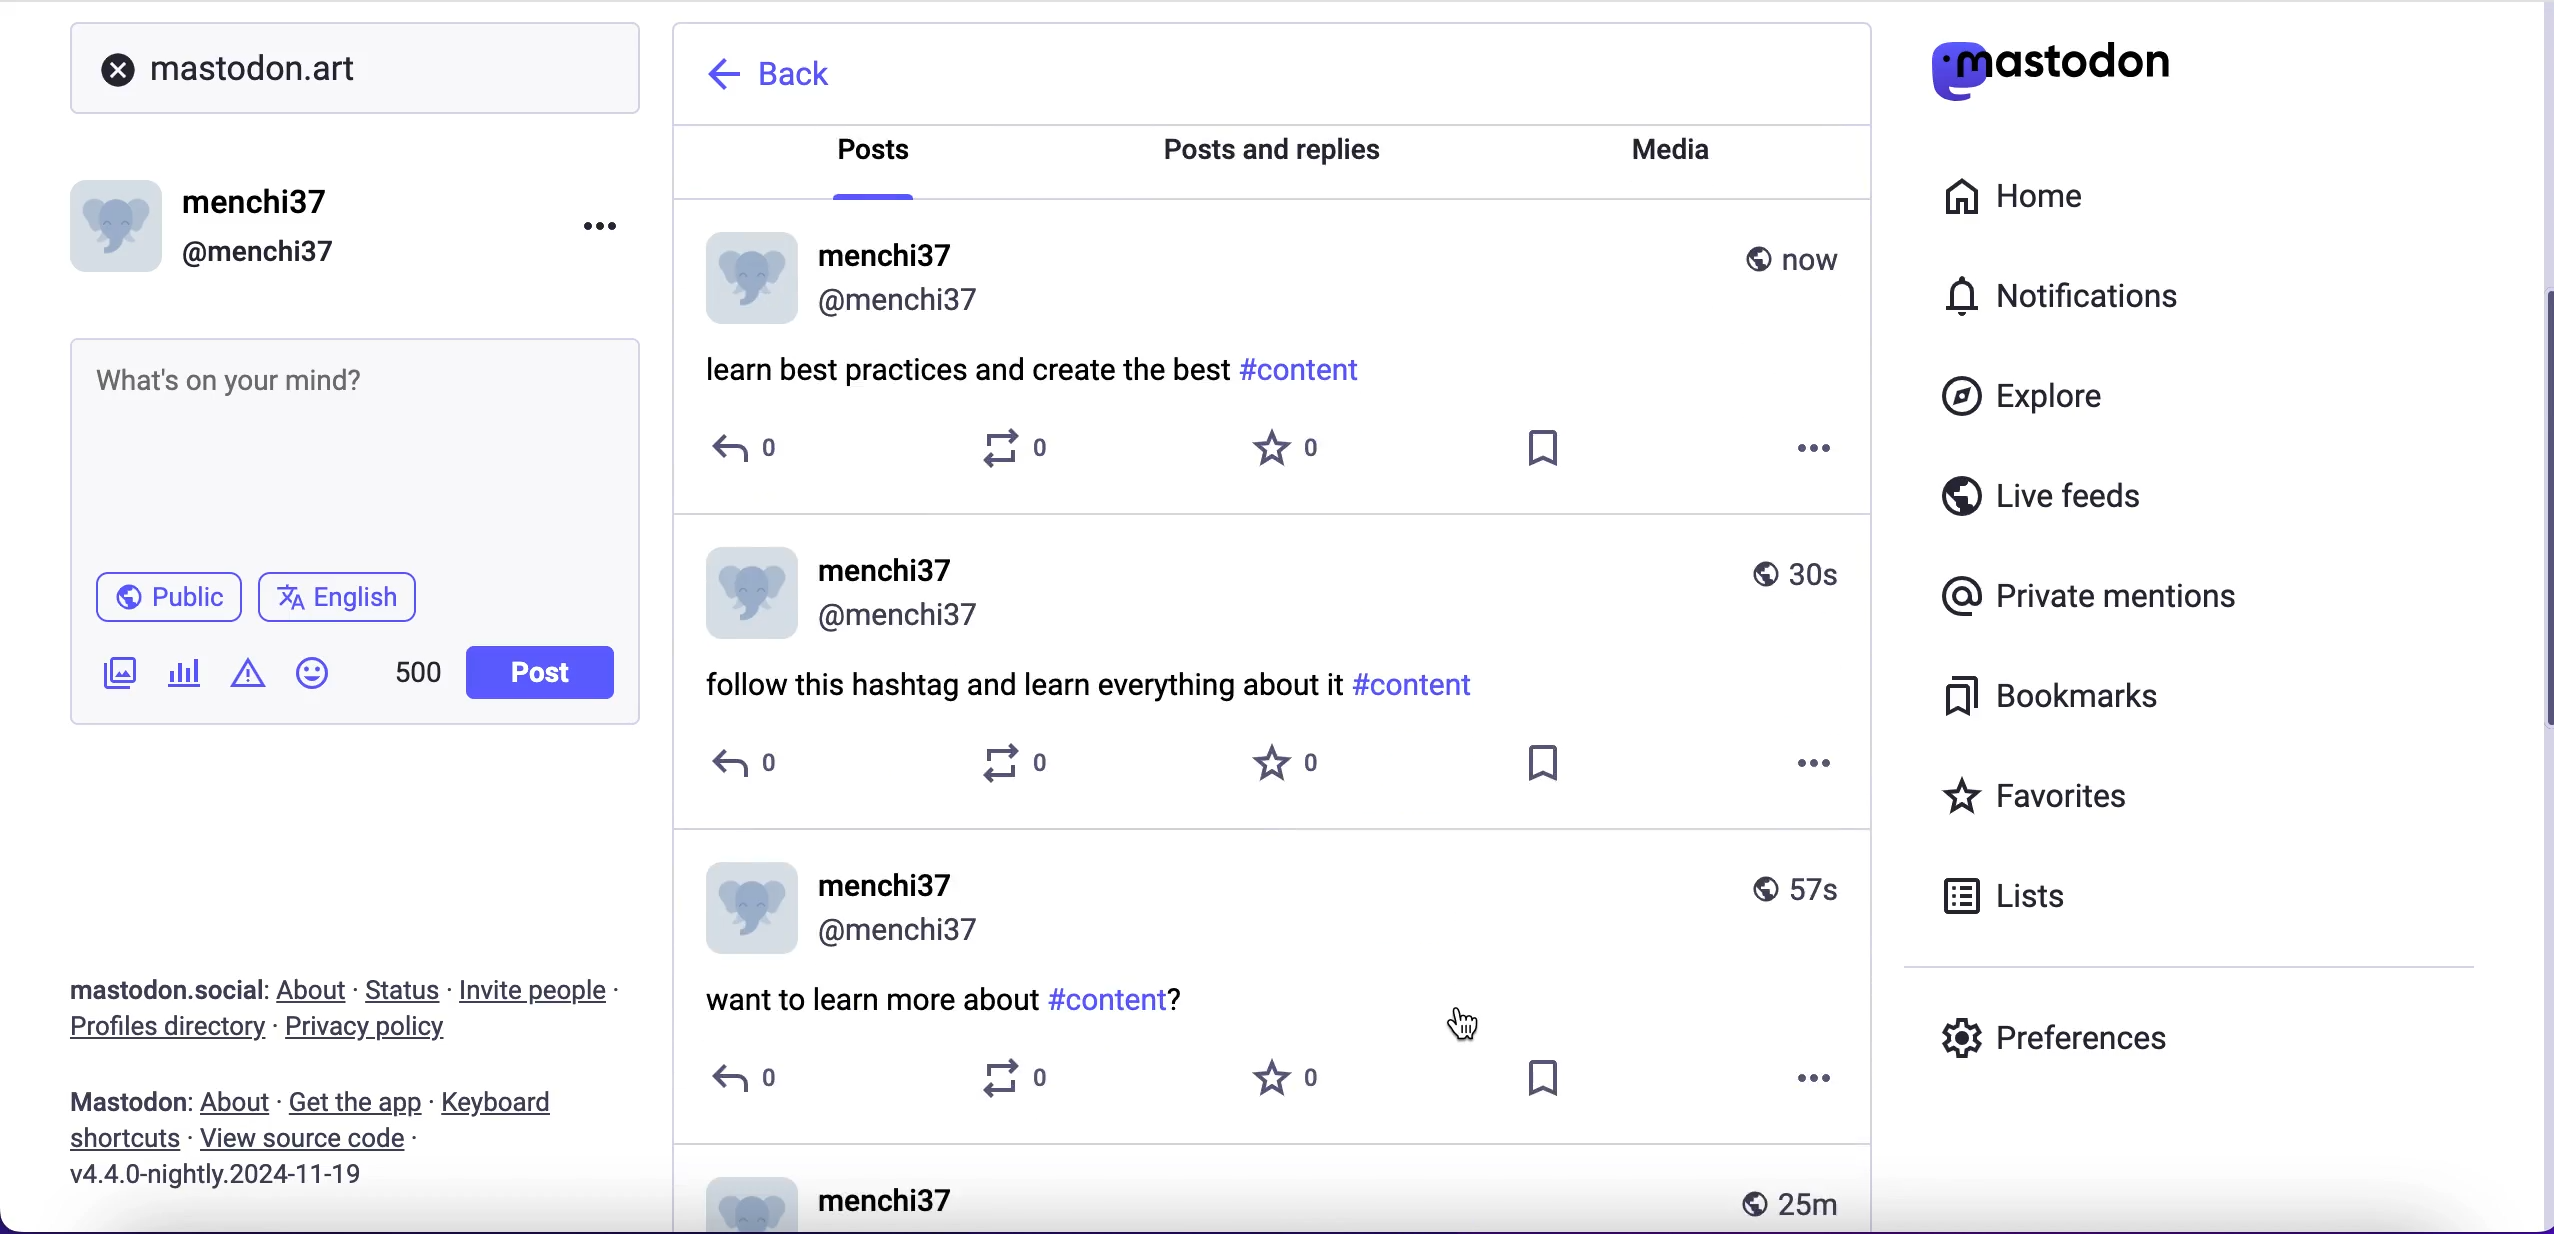 The height and width of the screenshot is (1234, 2554). Describe the element at coordinates (747, 276) in the screenshot. I see `display picture` at that location.